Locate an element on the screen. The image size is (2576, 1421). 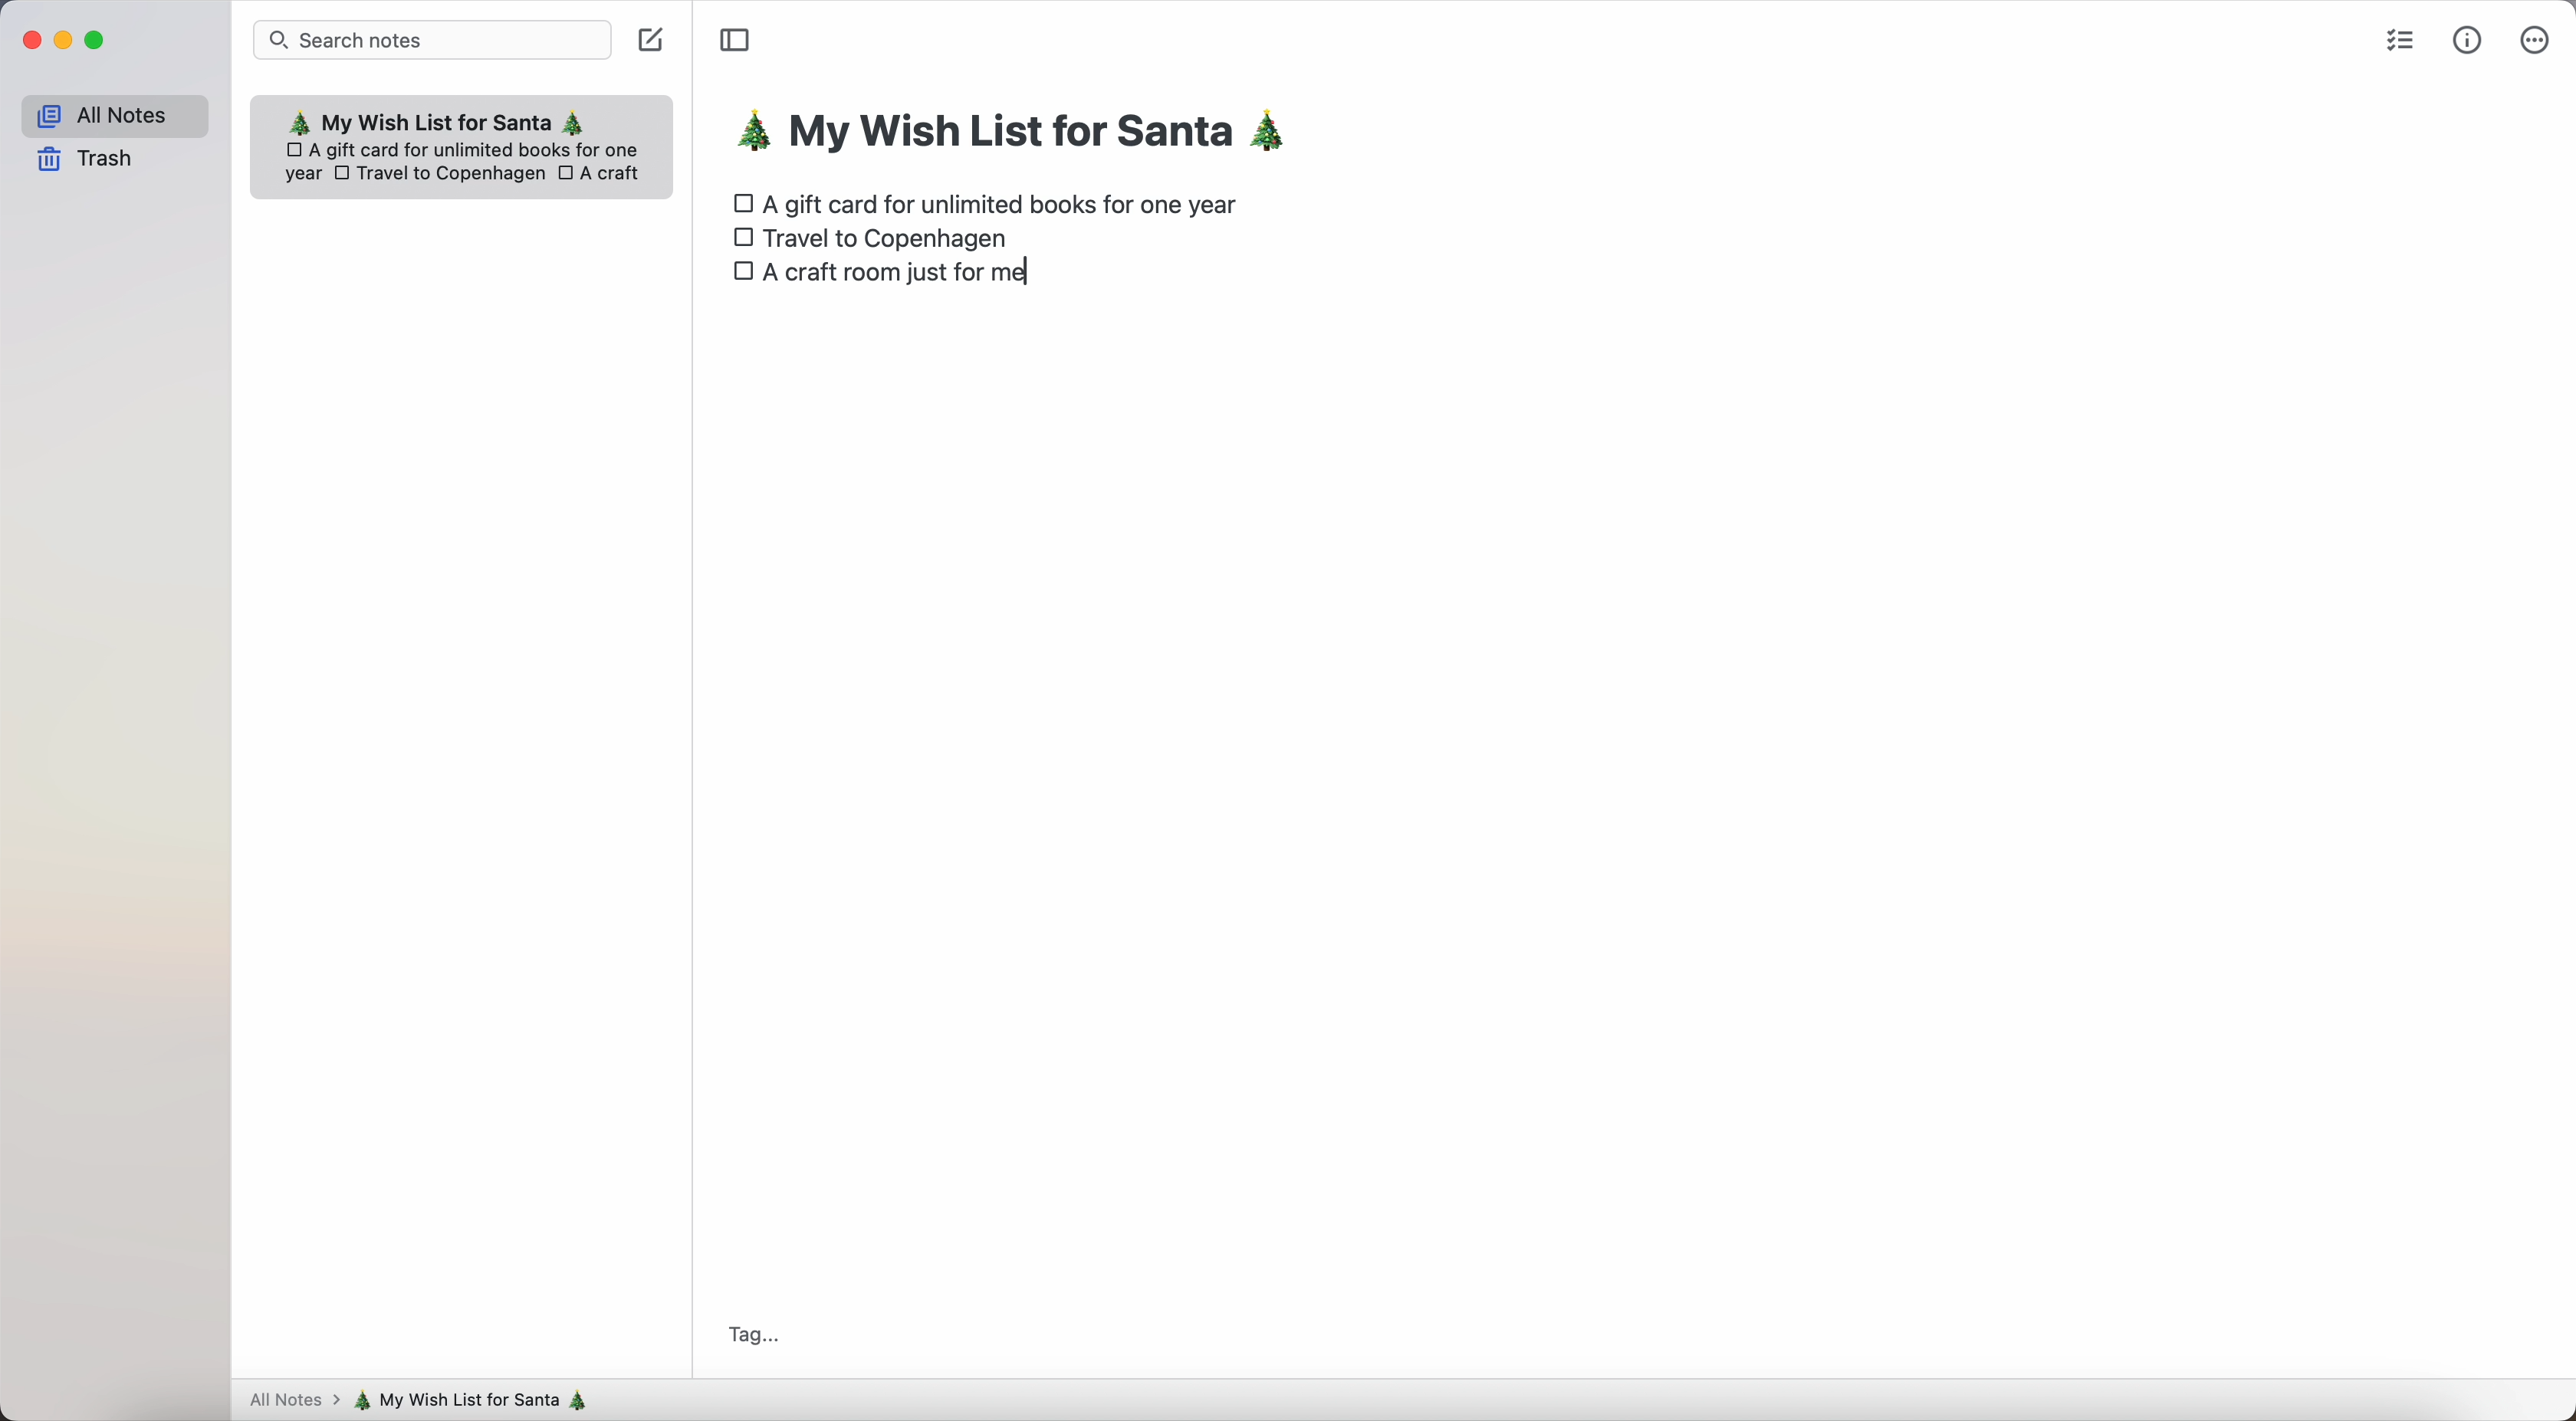
search bar is located at coordinates (433, 39).